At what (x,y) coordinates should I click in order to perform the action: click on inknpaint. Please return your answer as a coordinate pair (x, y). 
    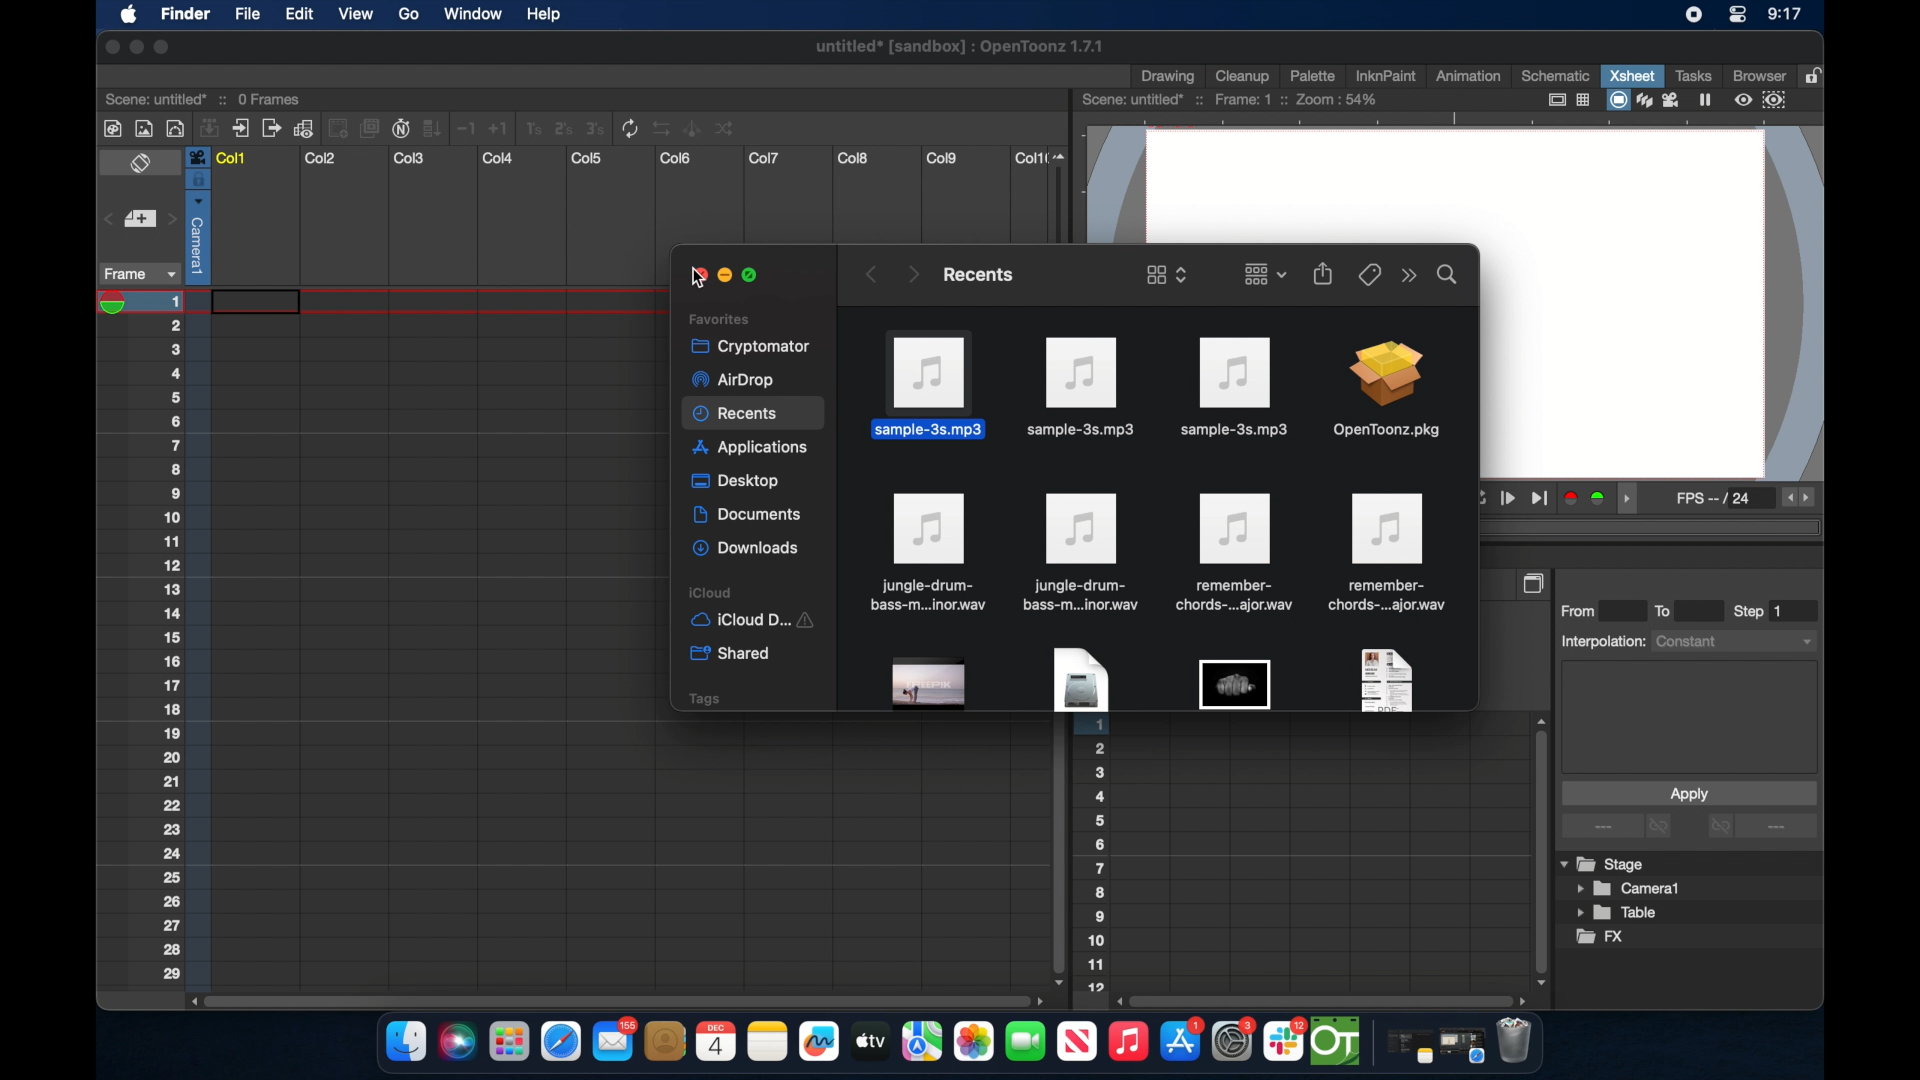
    Looking at the image, I should click on (1385, 75).